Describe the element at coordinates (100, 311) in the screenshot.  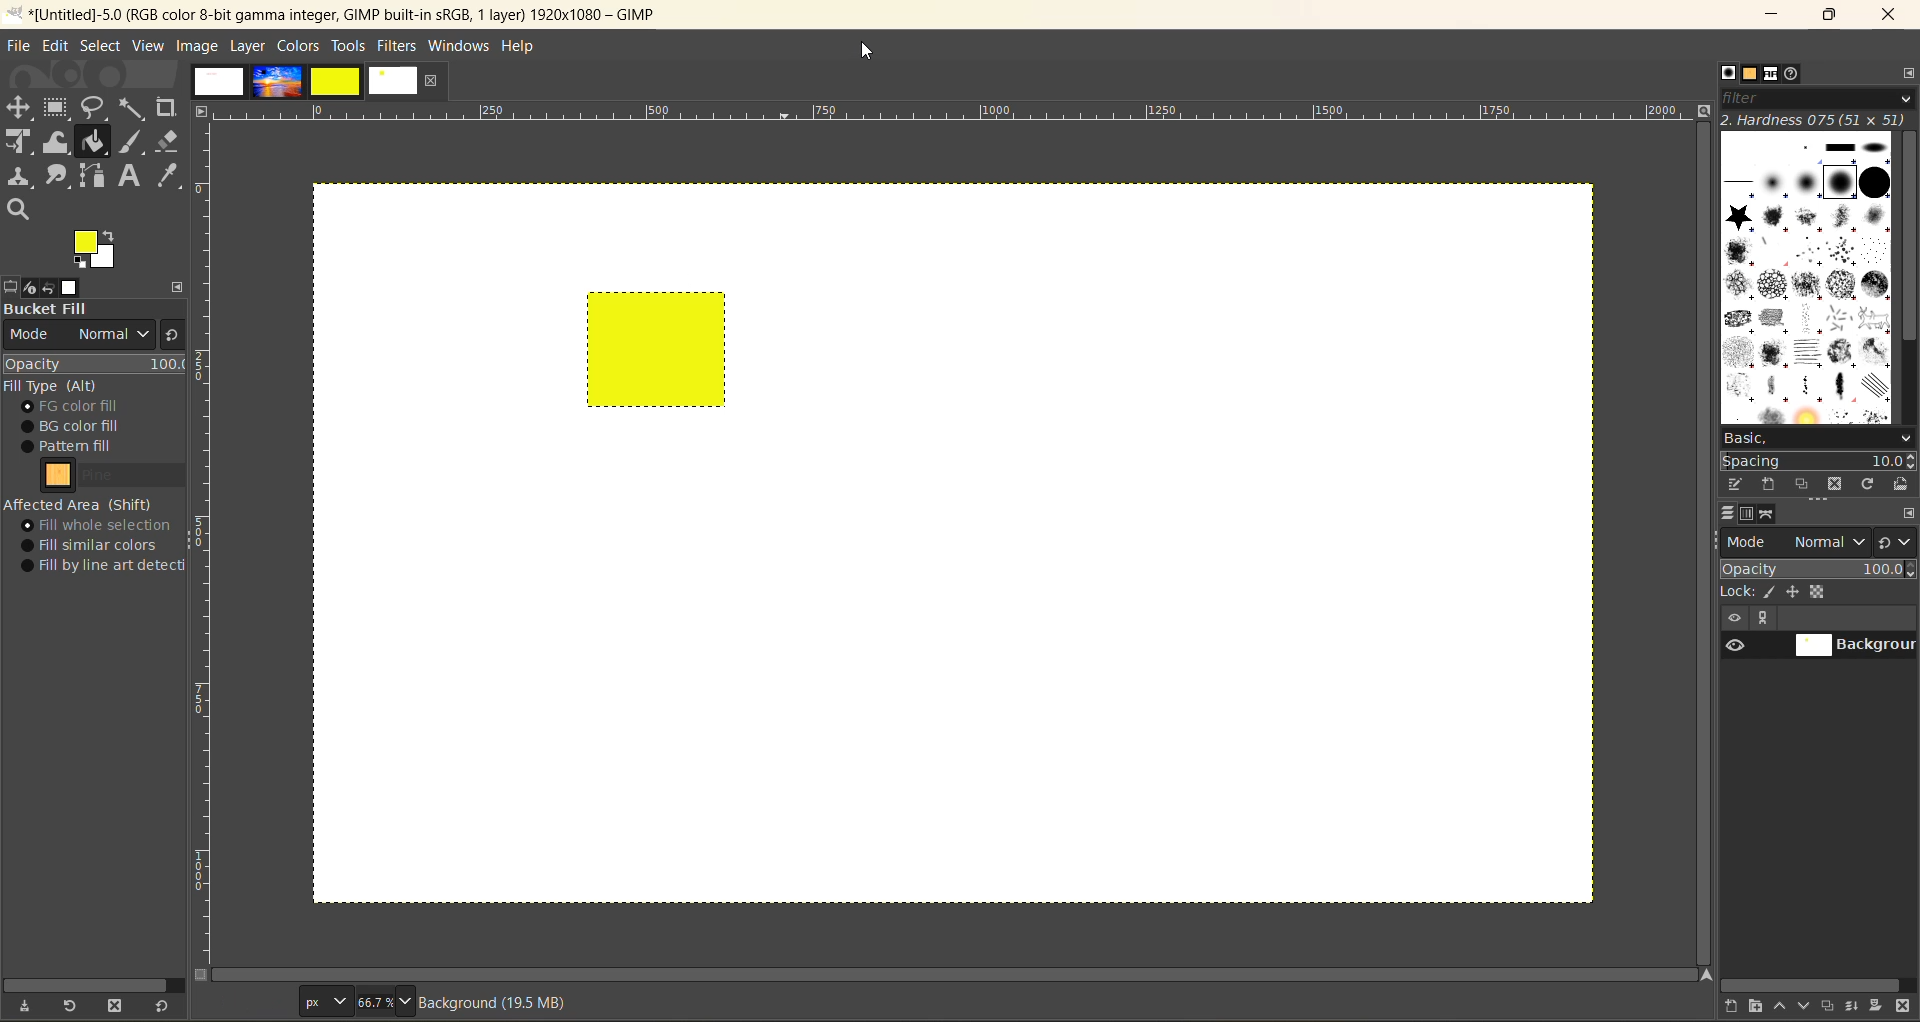
I see `bucket fill` at that location.